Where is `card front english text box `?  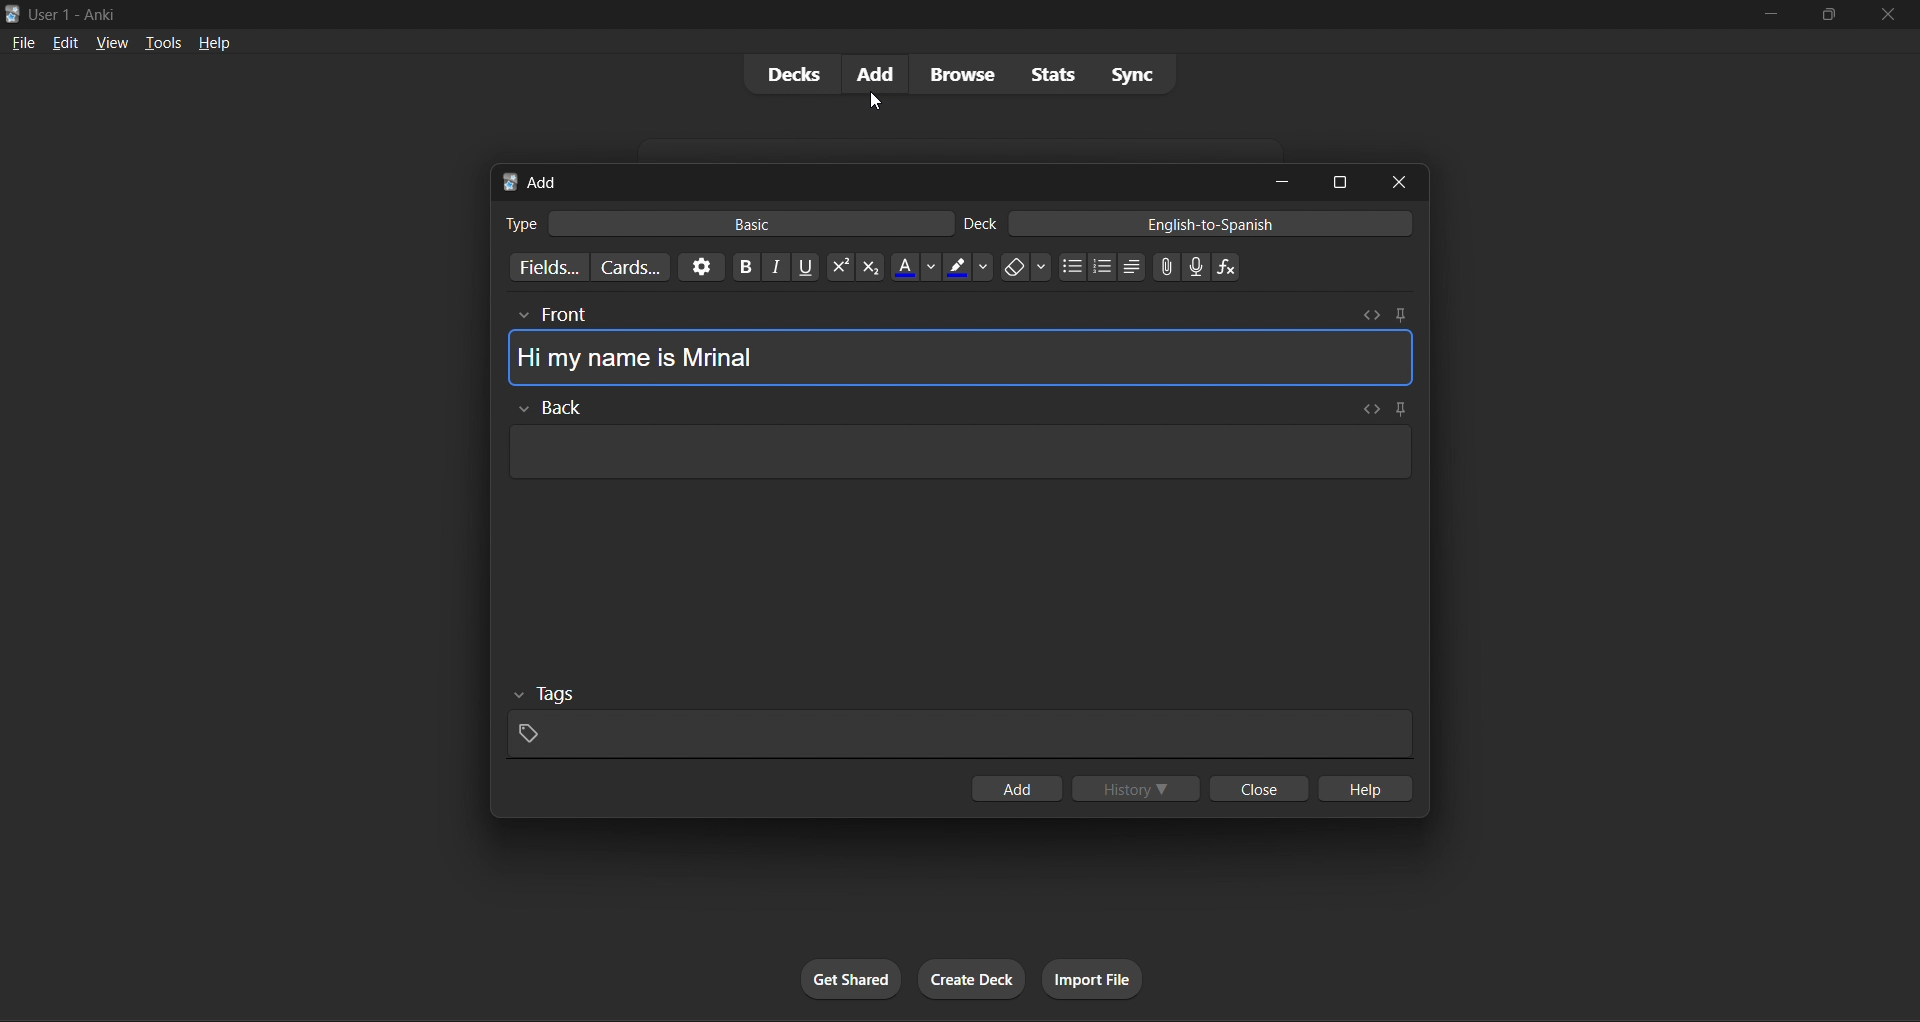 card front english text box  is located at coordinates (958, 346).